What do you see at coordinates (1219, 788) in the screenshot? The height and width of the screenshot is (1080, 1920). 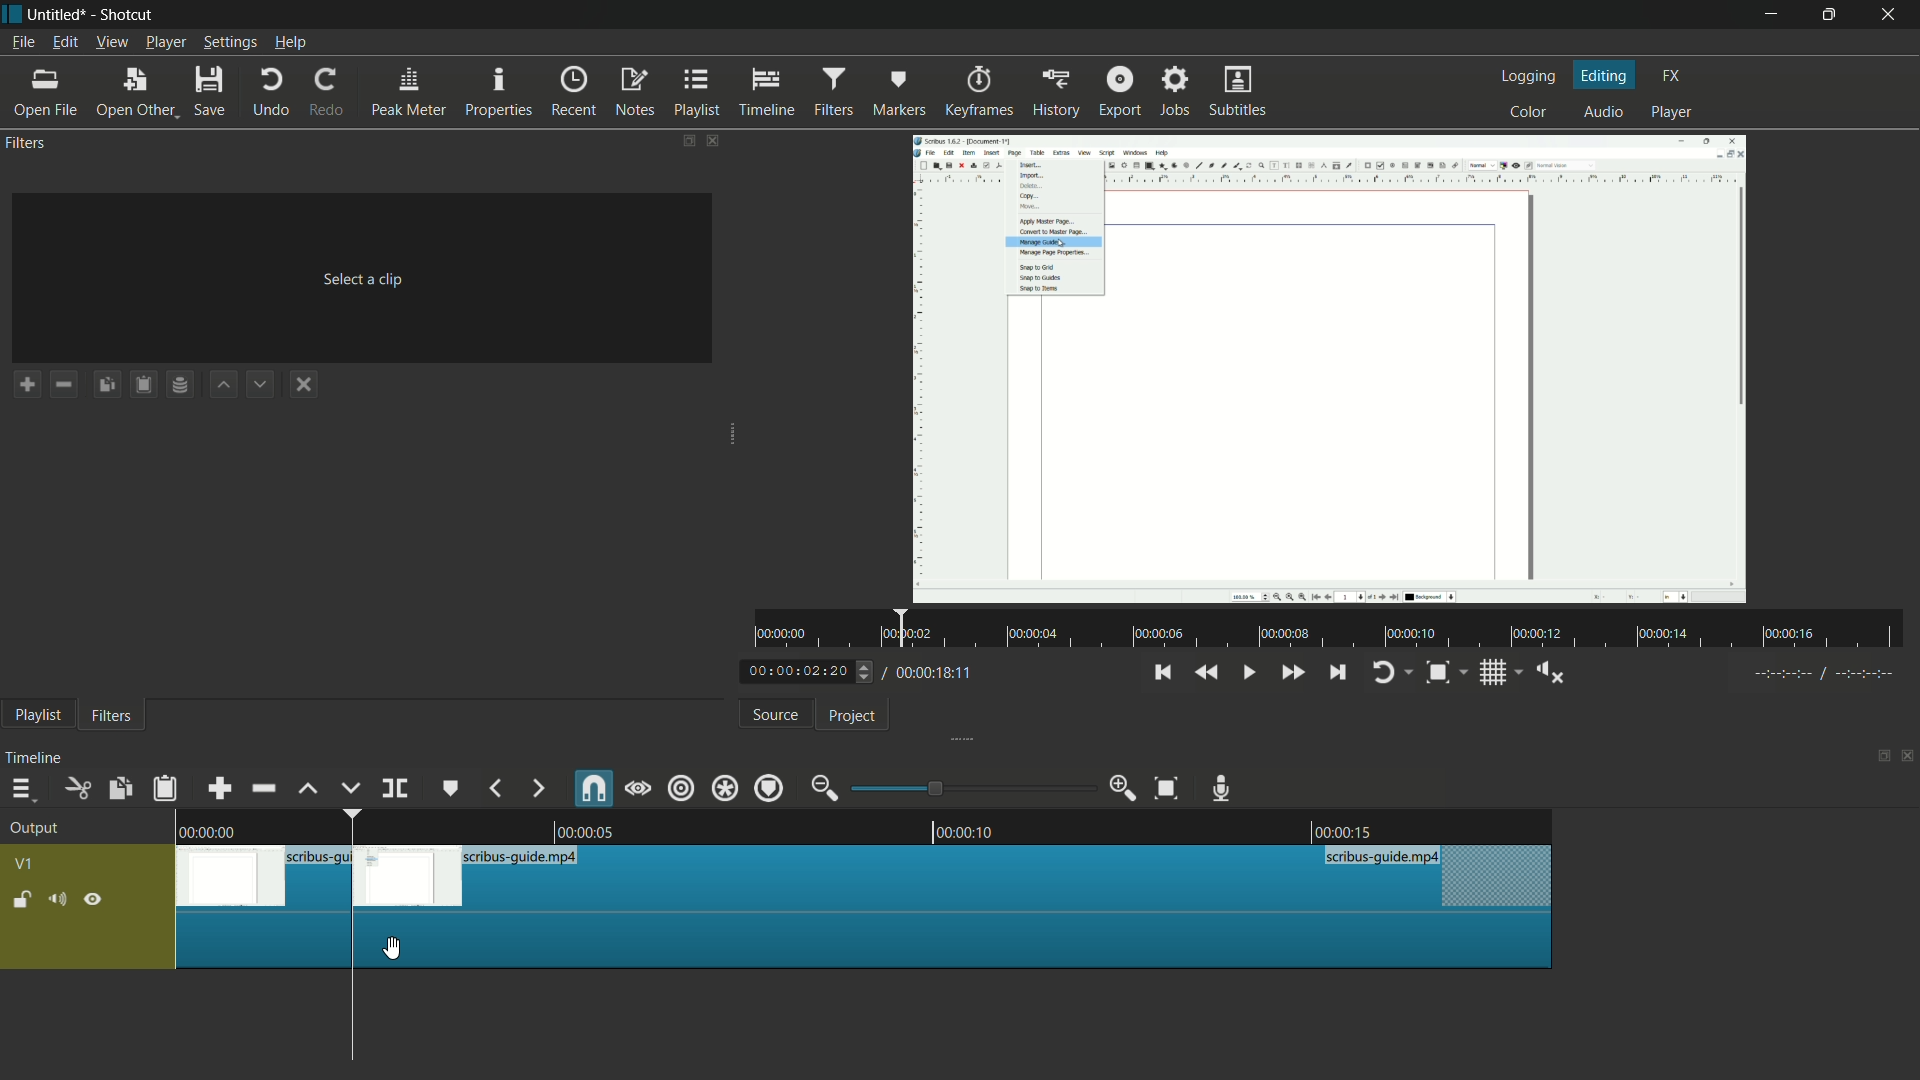 I see `record audio` at bounding box center [1219, 788].